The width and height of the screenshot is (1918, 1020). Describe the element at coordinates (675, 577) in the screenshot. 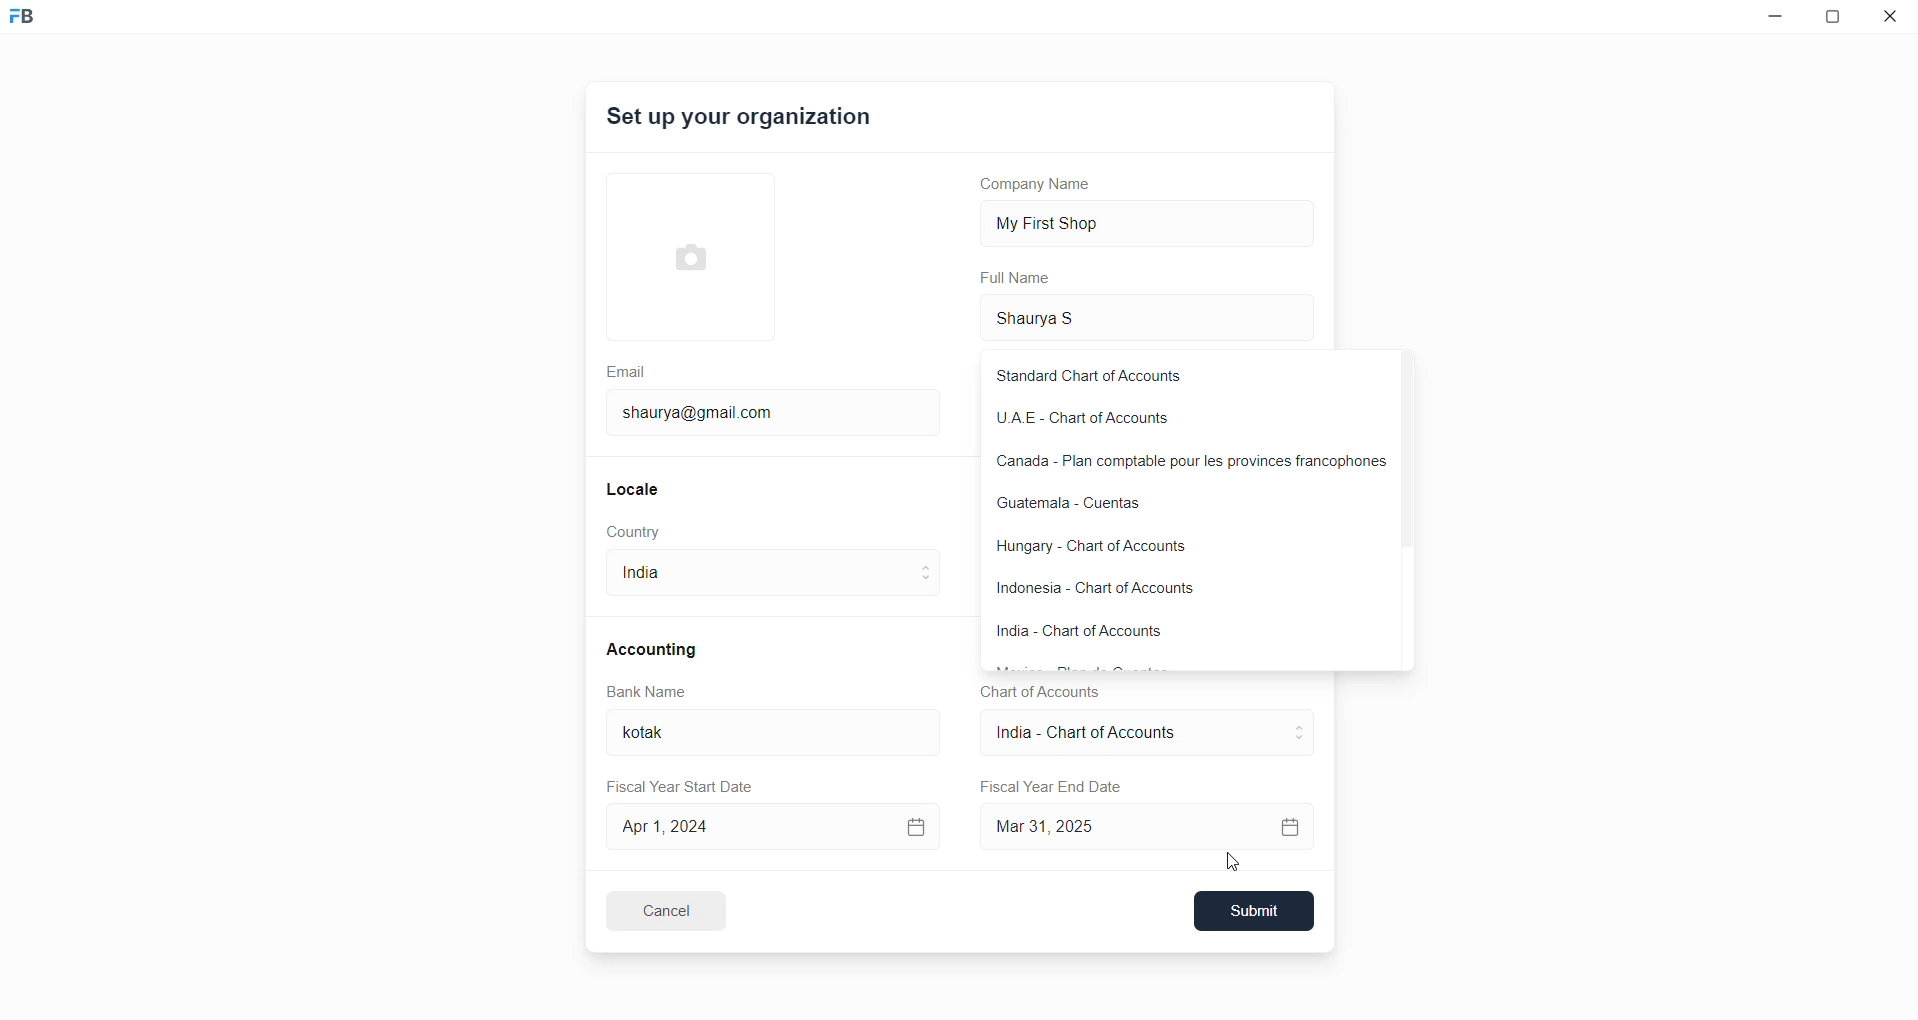

I see `India` at that location.